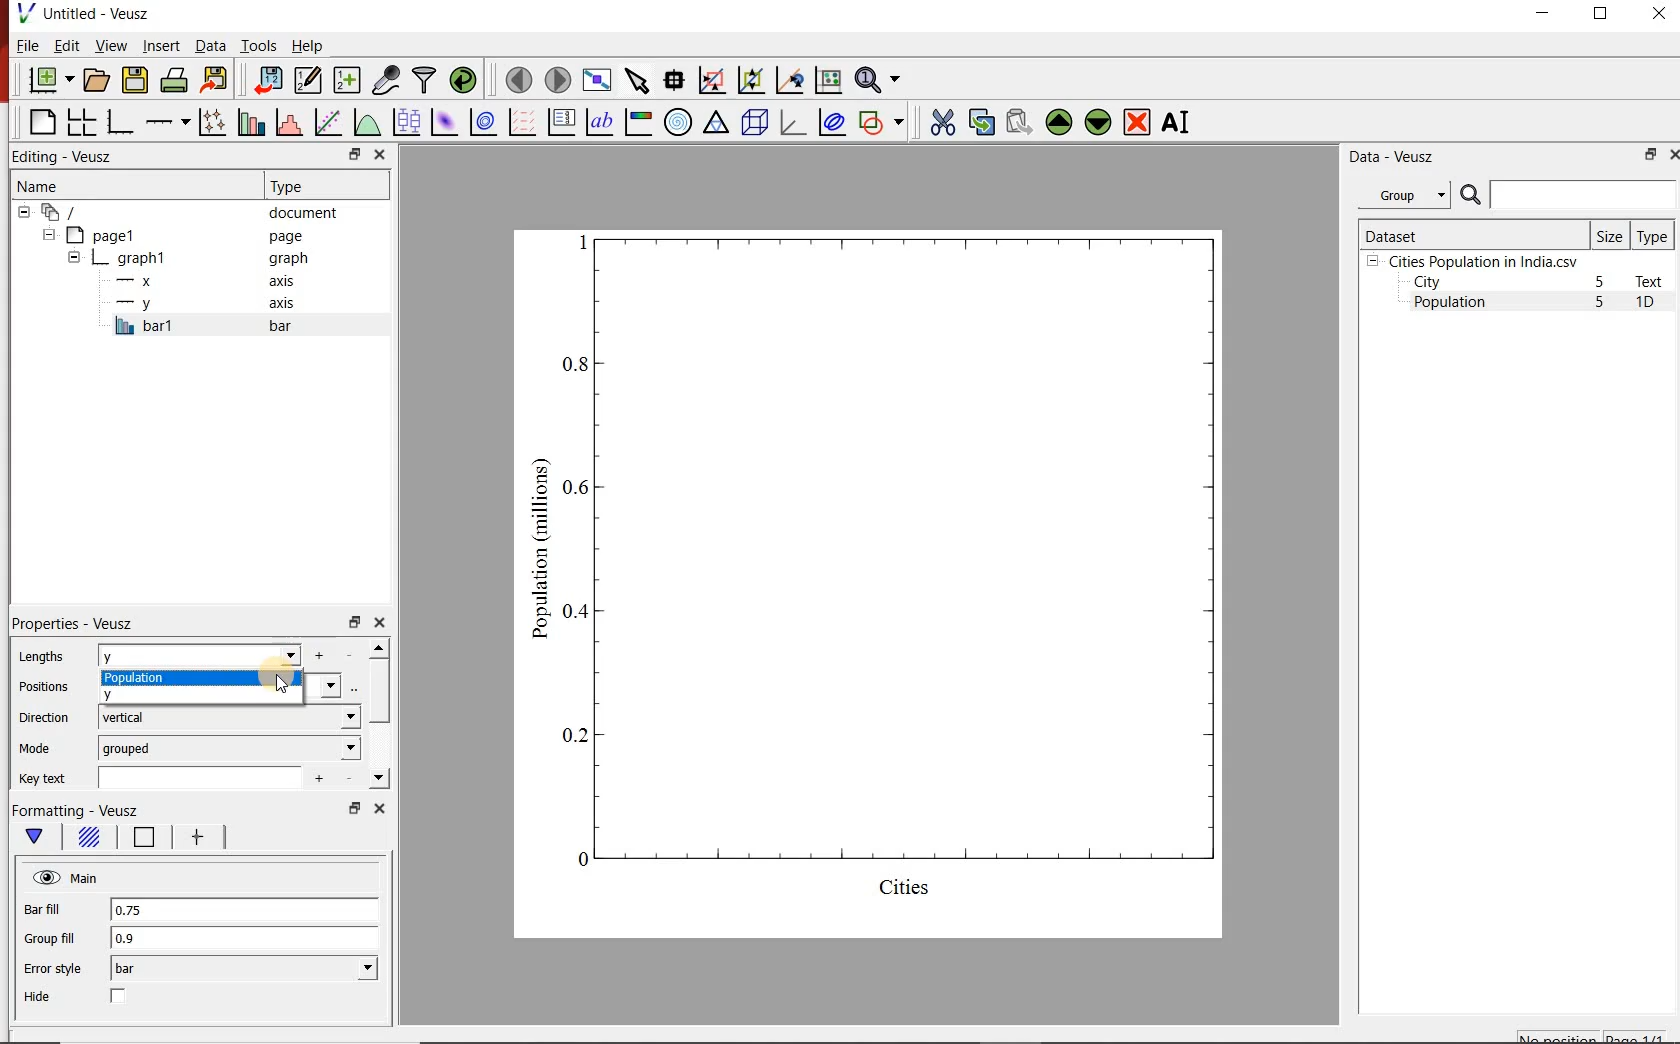 The height and width of the screenshot is (1044, 1680). Describe the element at coordinates (209, 304) in the screenshot. I see `y axis` at that location.